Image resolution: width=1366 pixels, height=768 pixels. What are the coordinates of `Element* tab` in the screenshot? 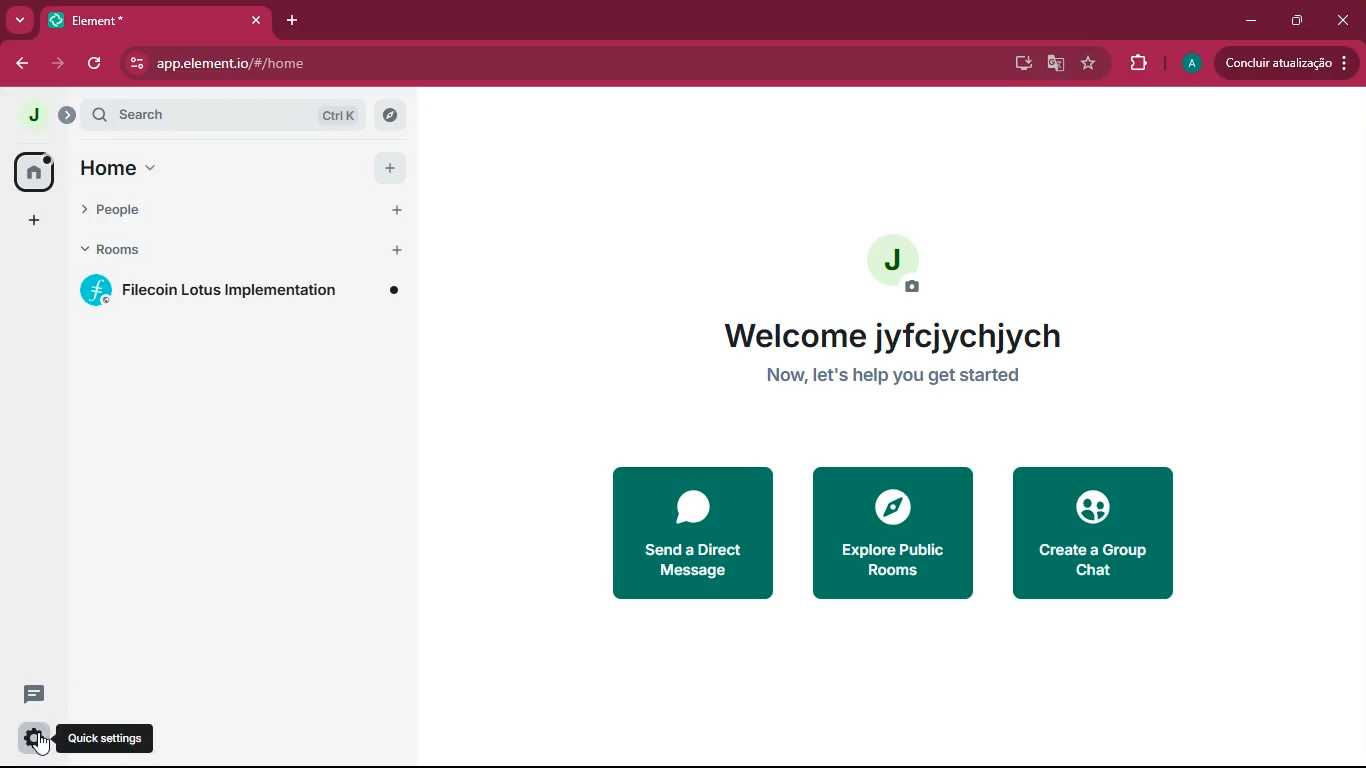 It's located at (127, 20).